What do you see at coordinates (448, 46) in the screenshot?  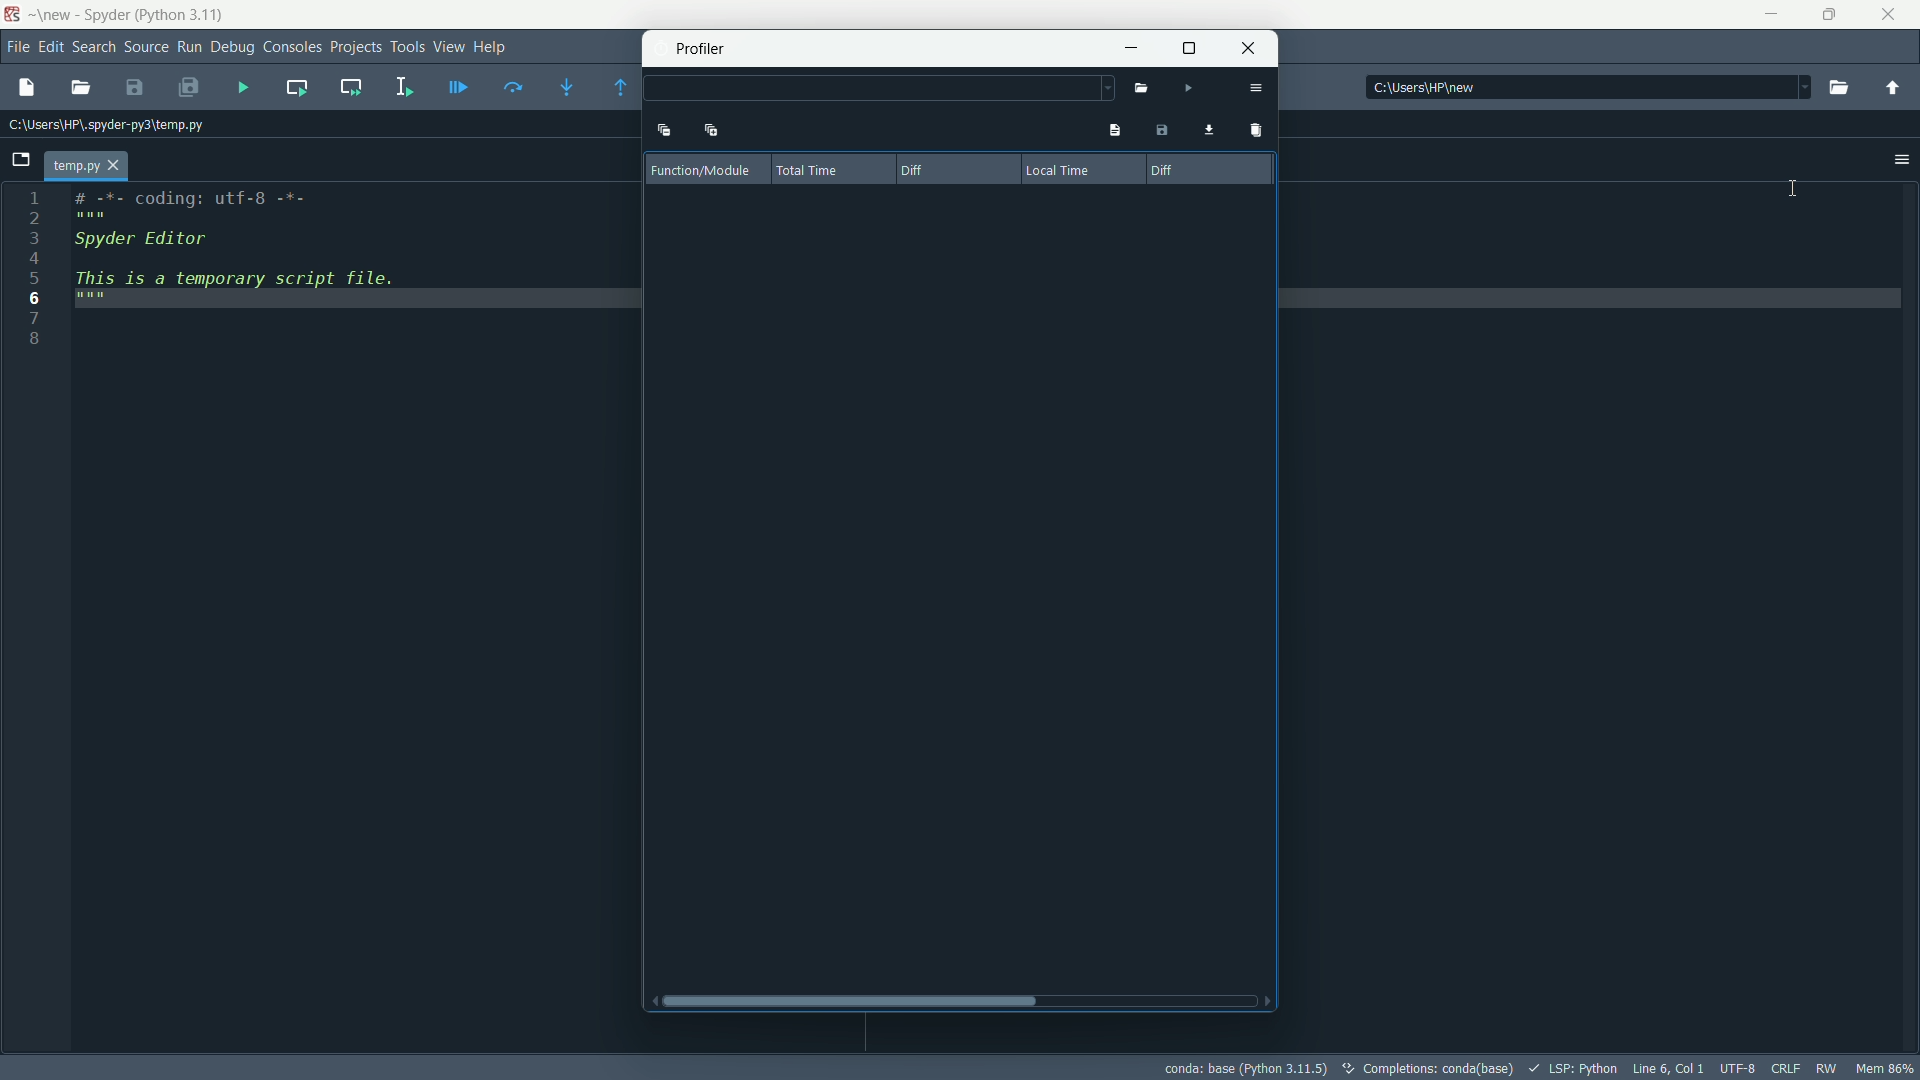 I see `view menu` at bounding box center [448, 46].